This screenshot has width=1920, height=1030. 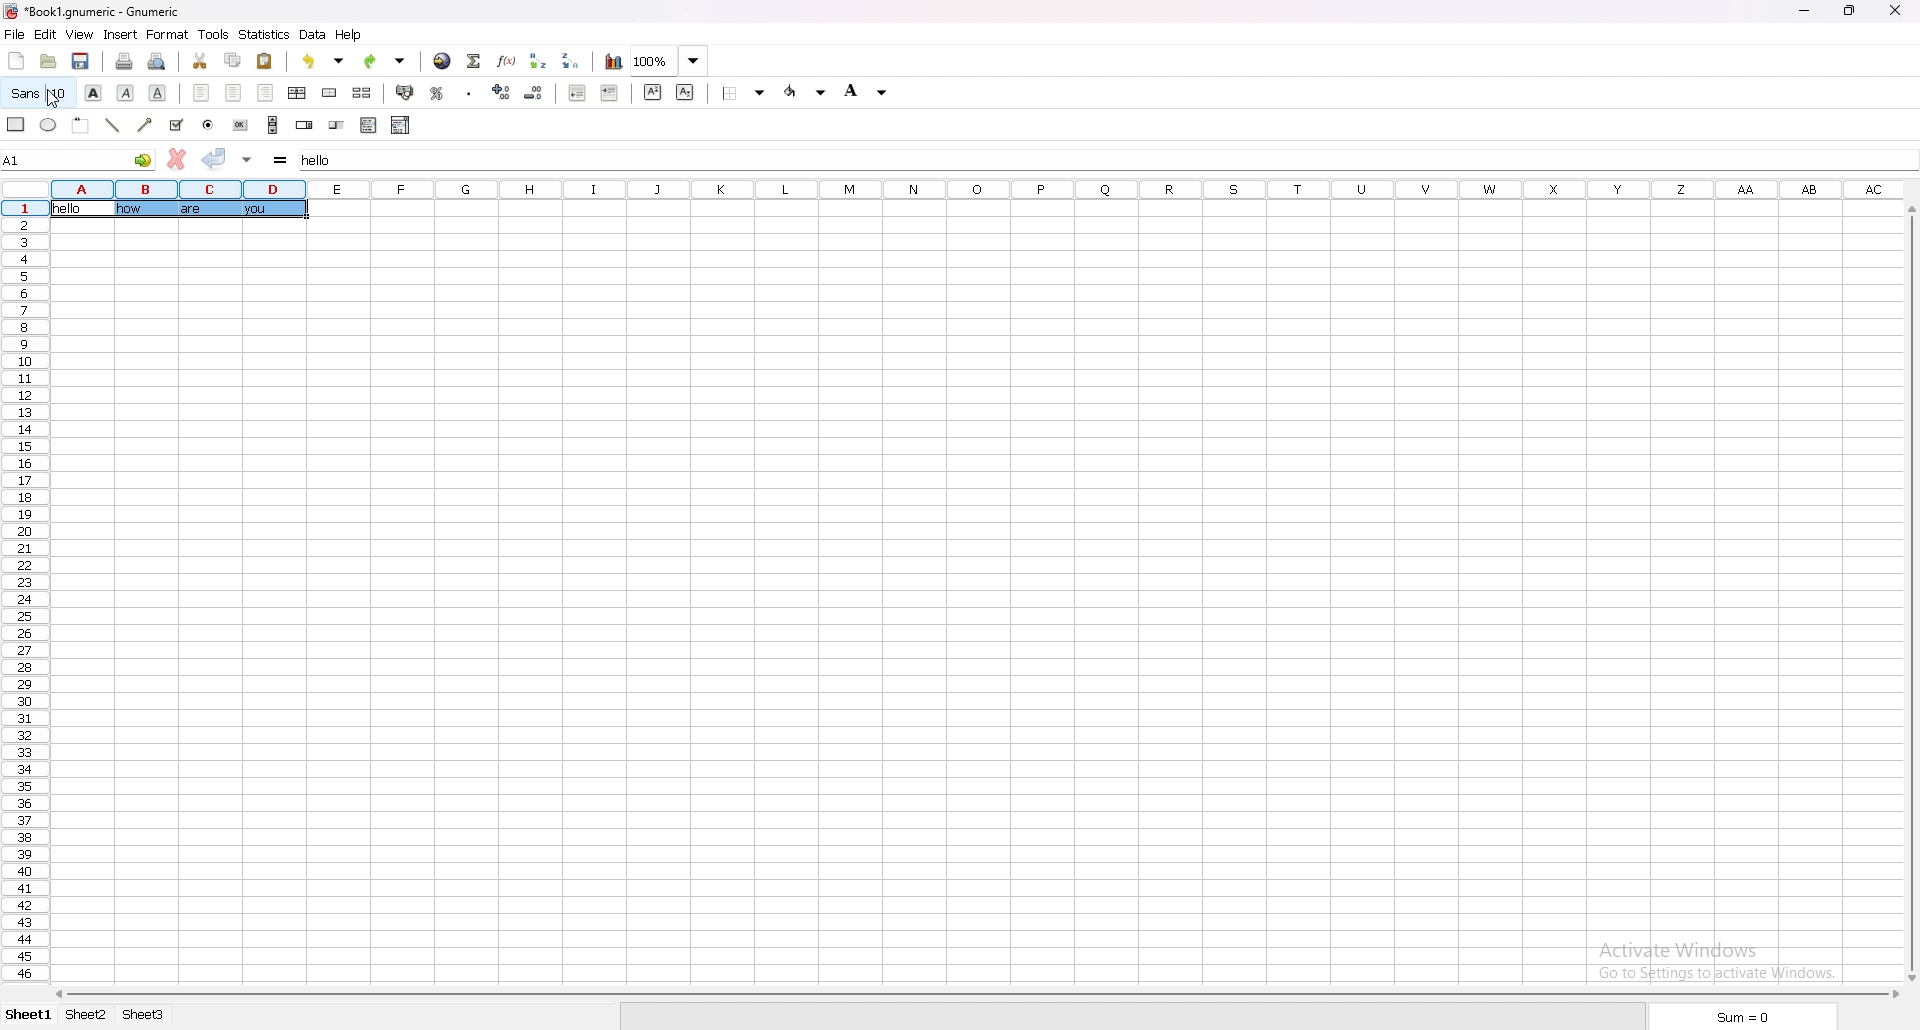 What do you see at coordinates (1910, 592) in the screenshot?
I see `scroll bar` at bounding box center [1910, 592].